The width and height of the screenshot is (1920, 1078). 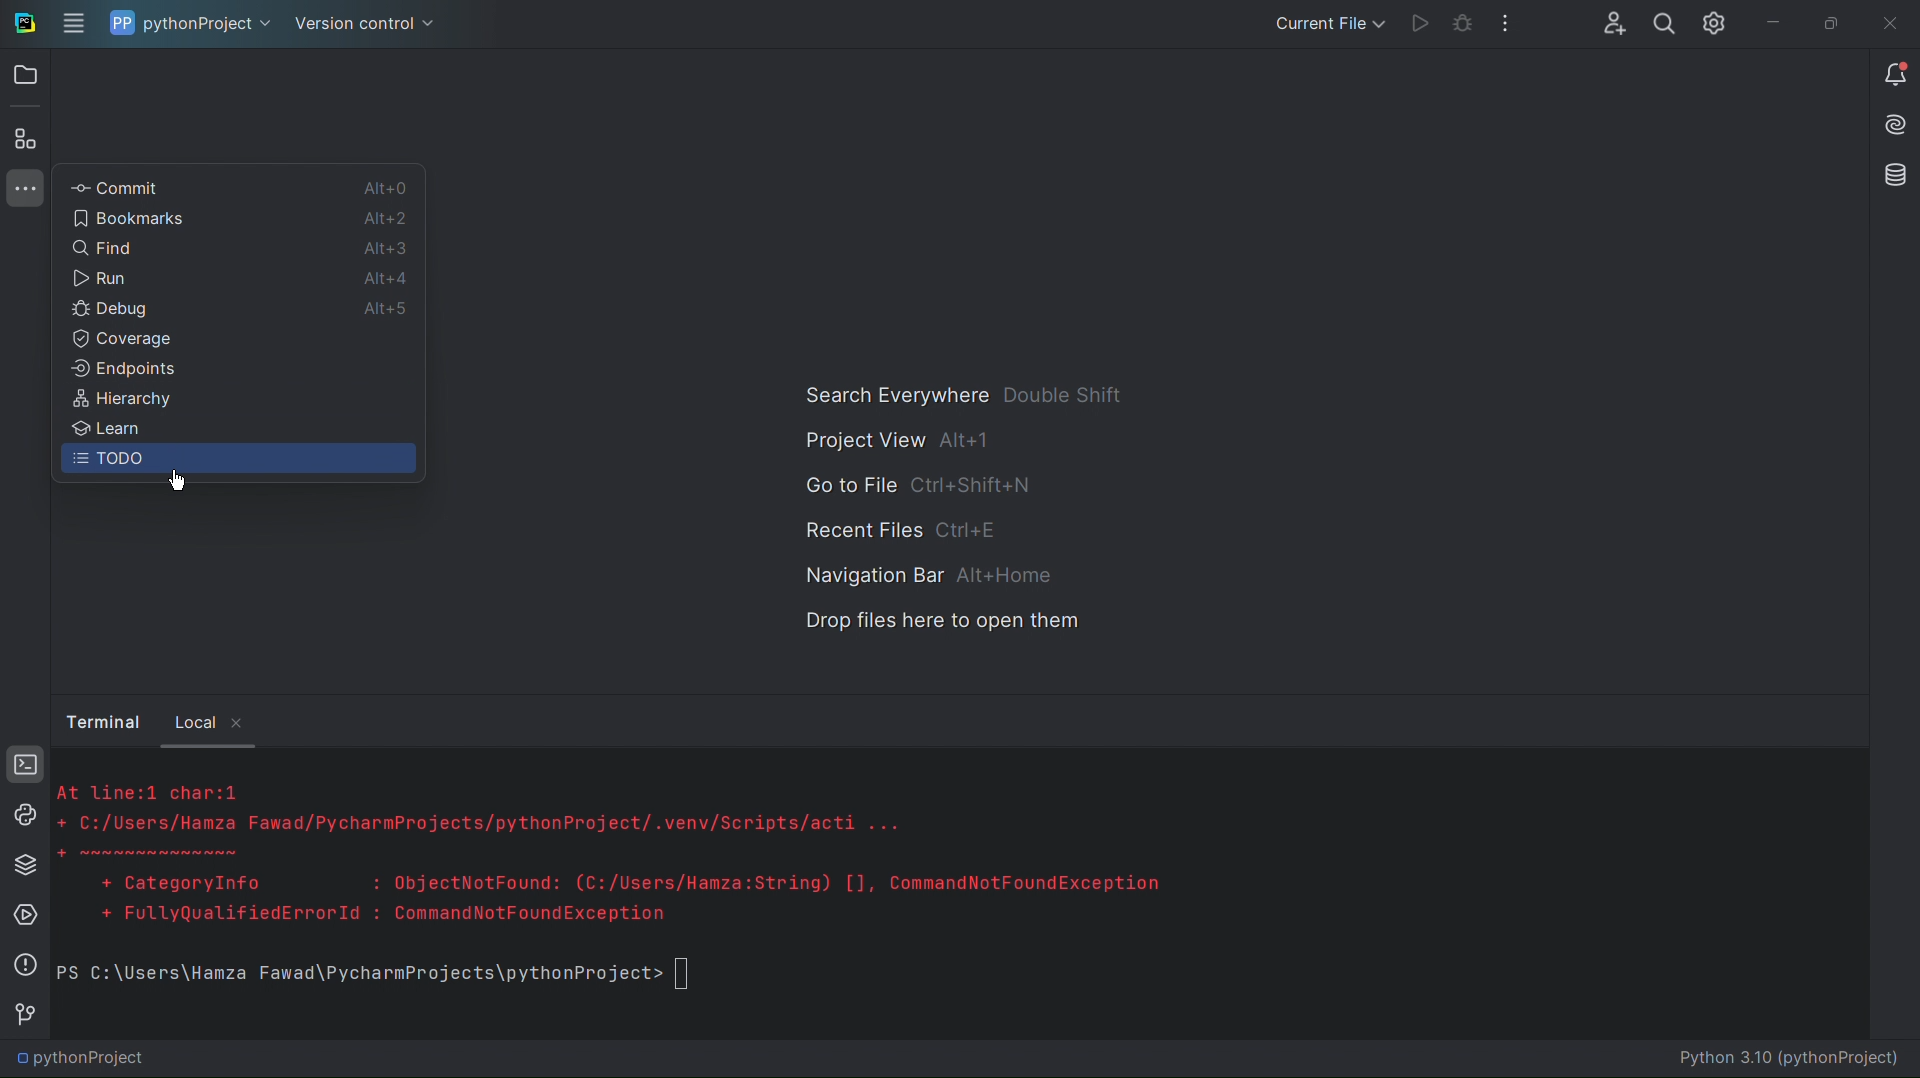 What do you see at coordinates (1659, 25) in the screenshot?
I see `Search` at bounding box center [1659, 25].